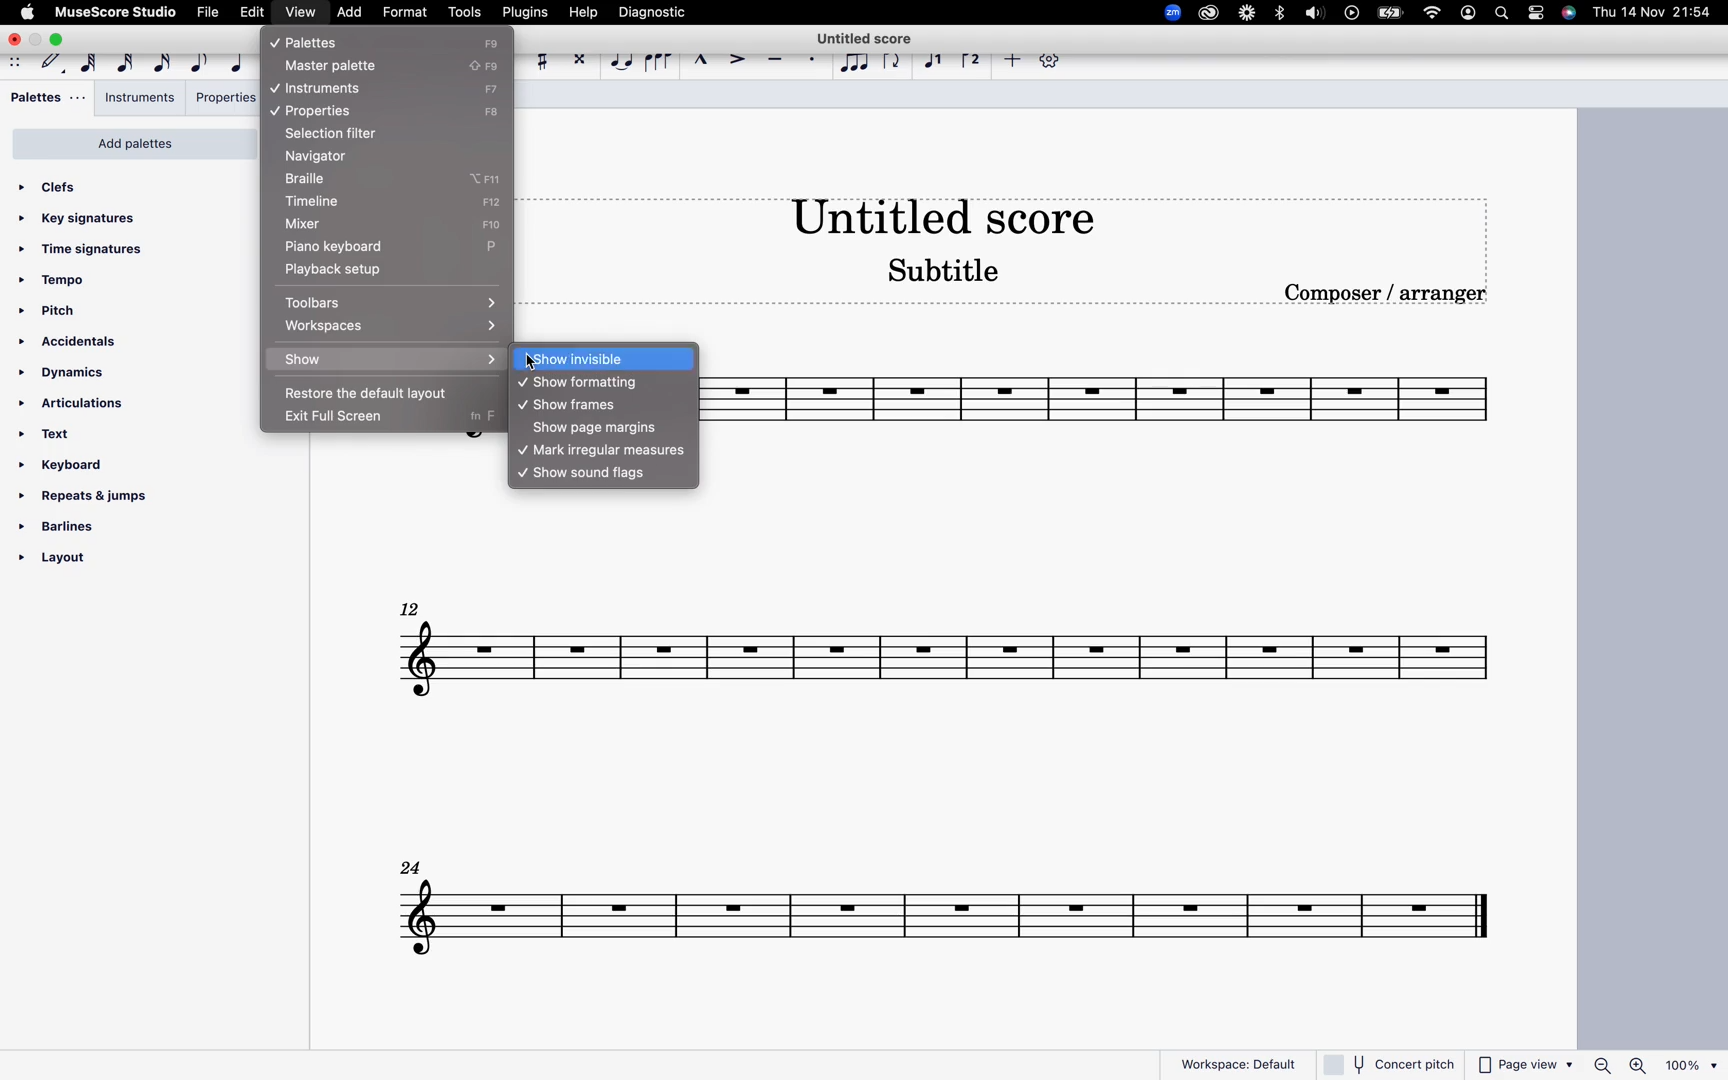 The image size is (1728, 1080). I want to click on page view, so click(1522, 1065).